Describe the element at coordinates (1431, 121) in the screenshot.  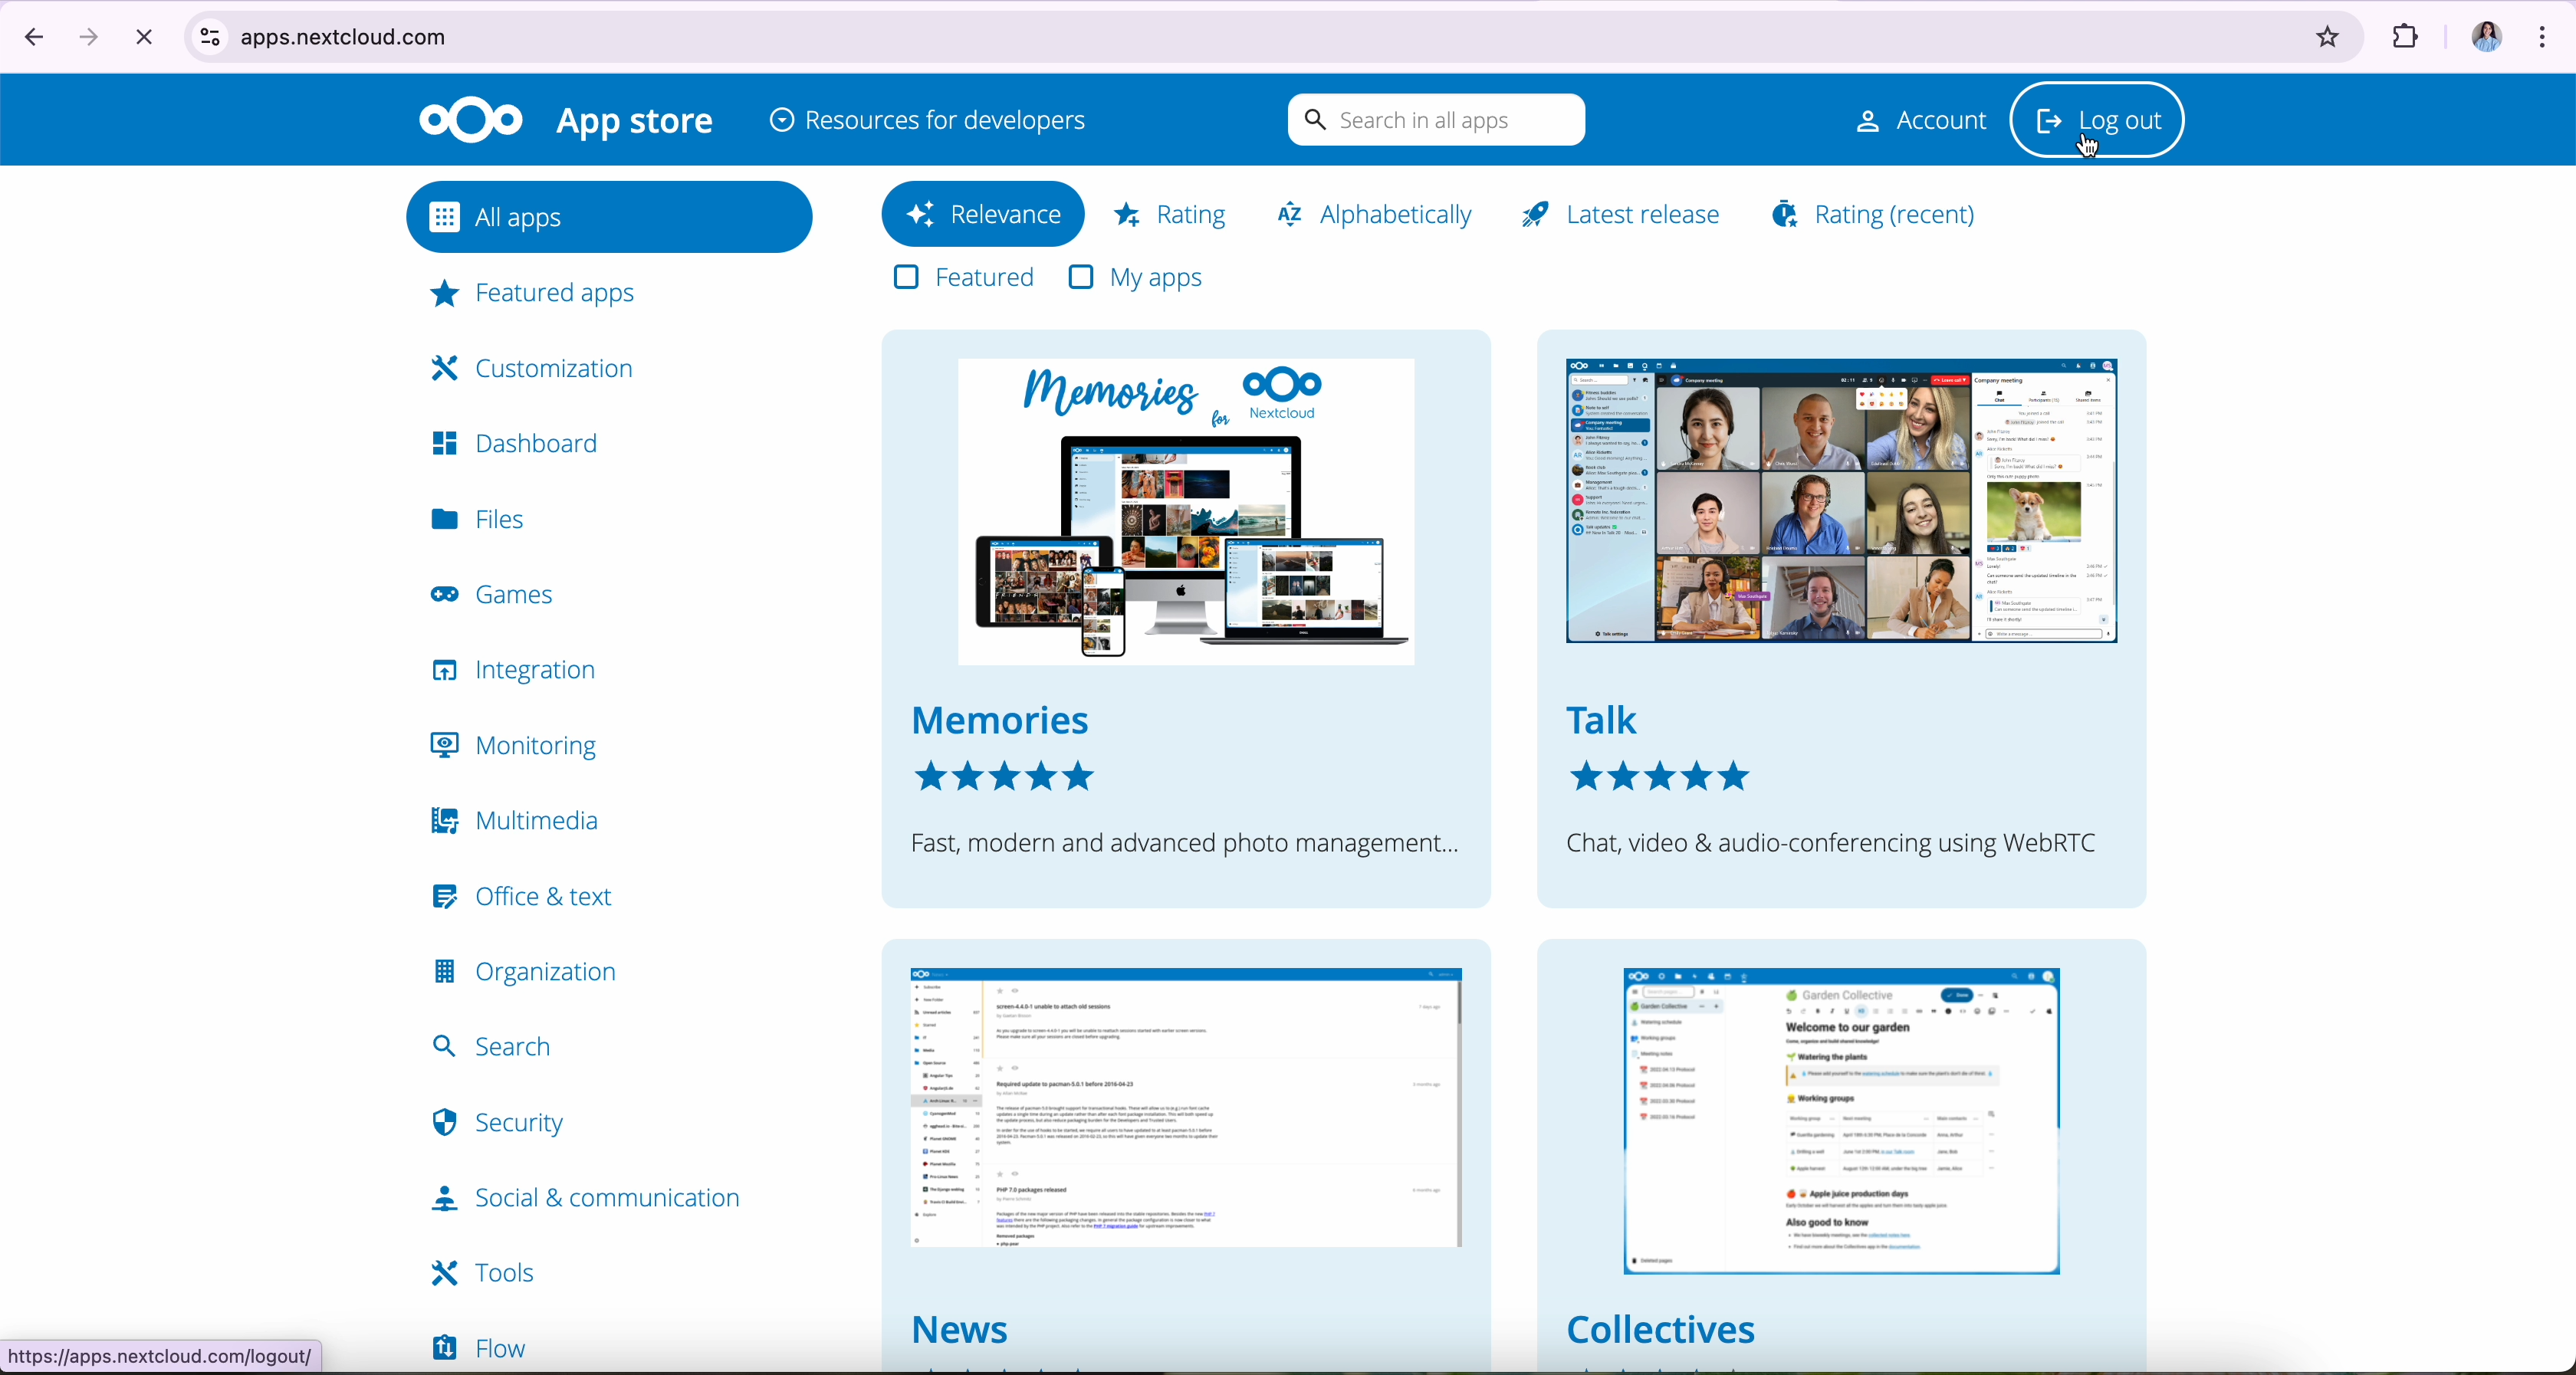
I see `search in all apps` at that location.